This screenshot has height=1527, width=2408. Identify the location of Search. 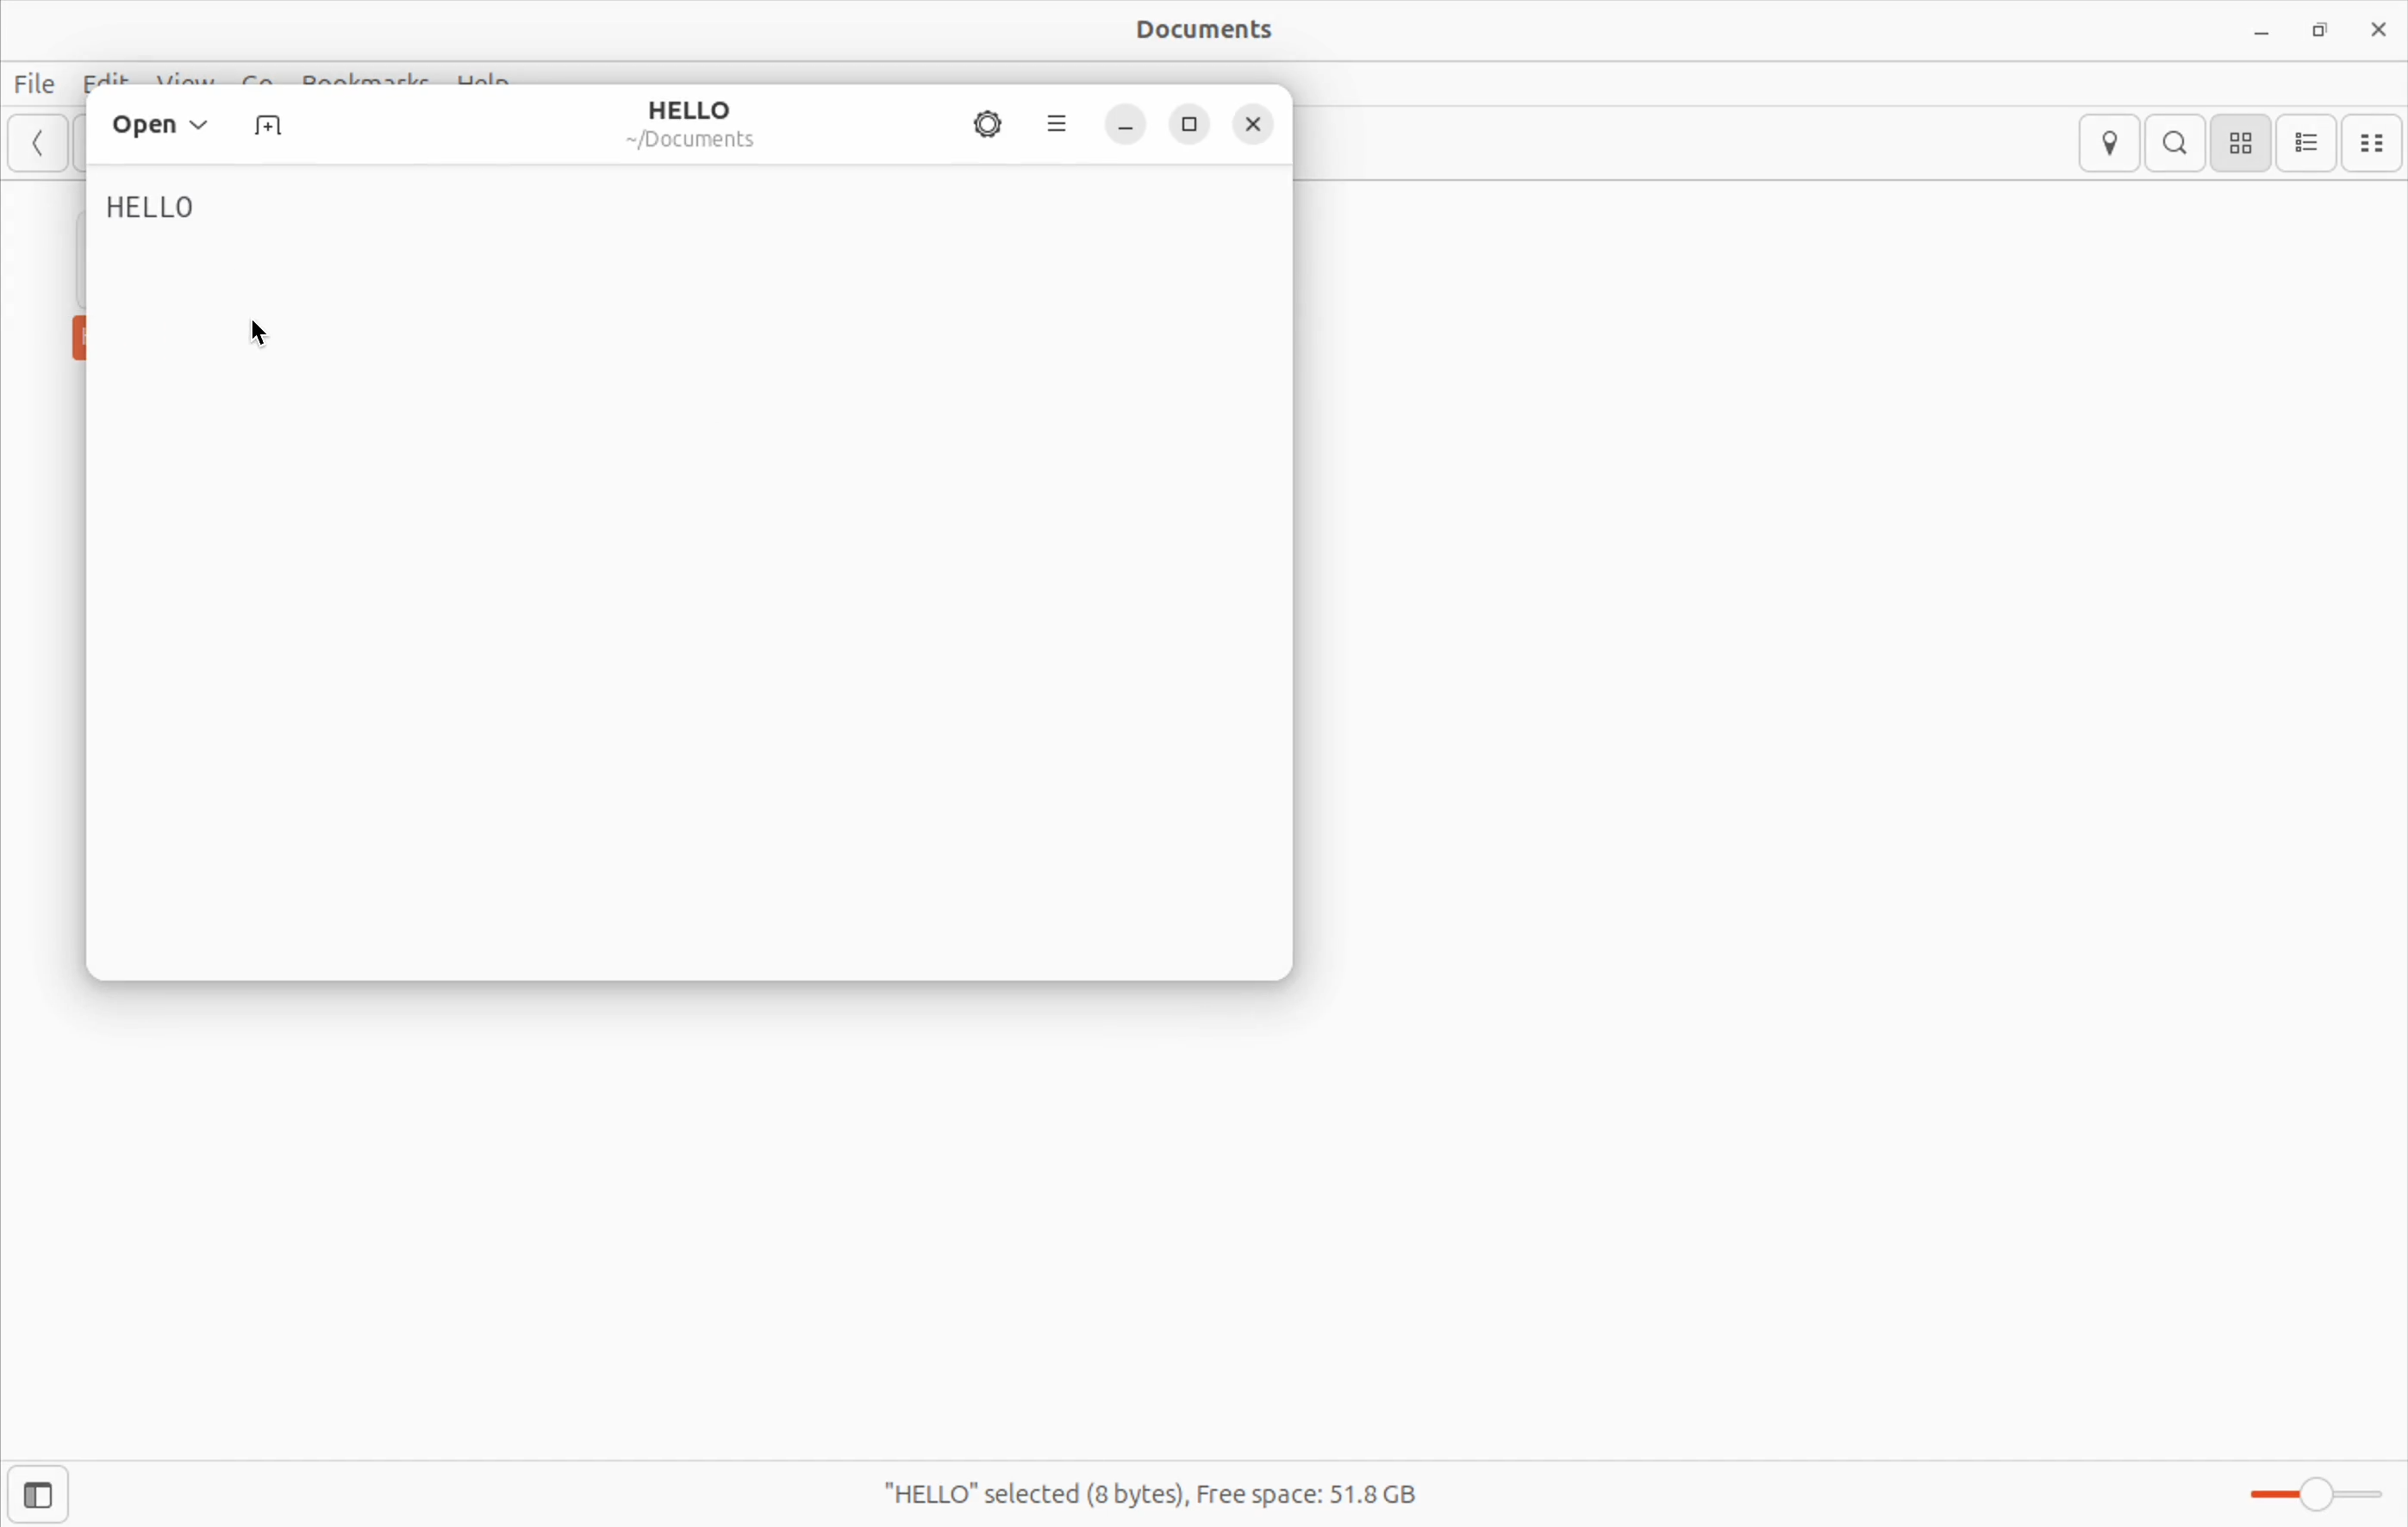
(2180, 144).